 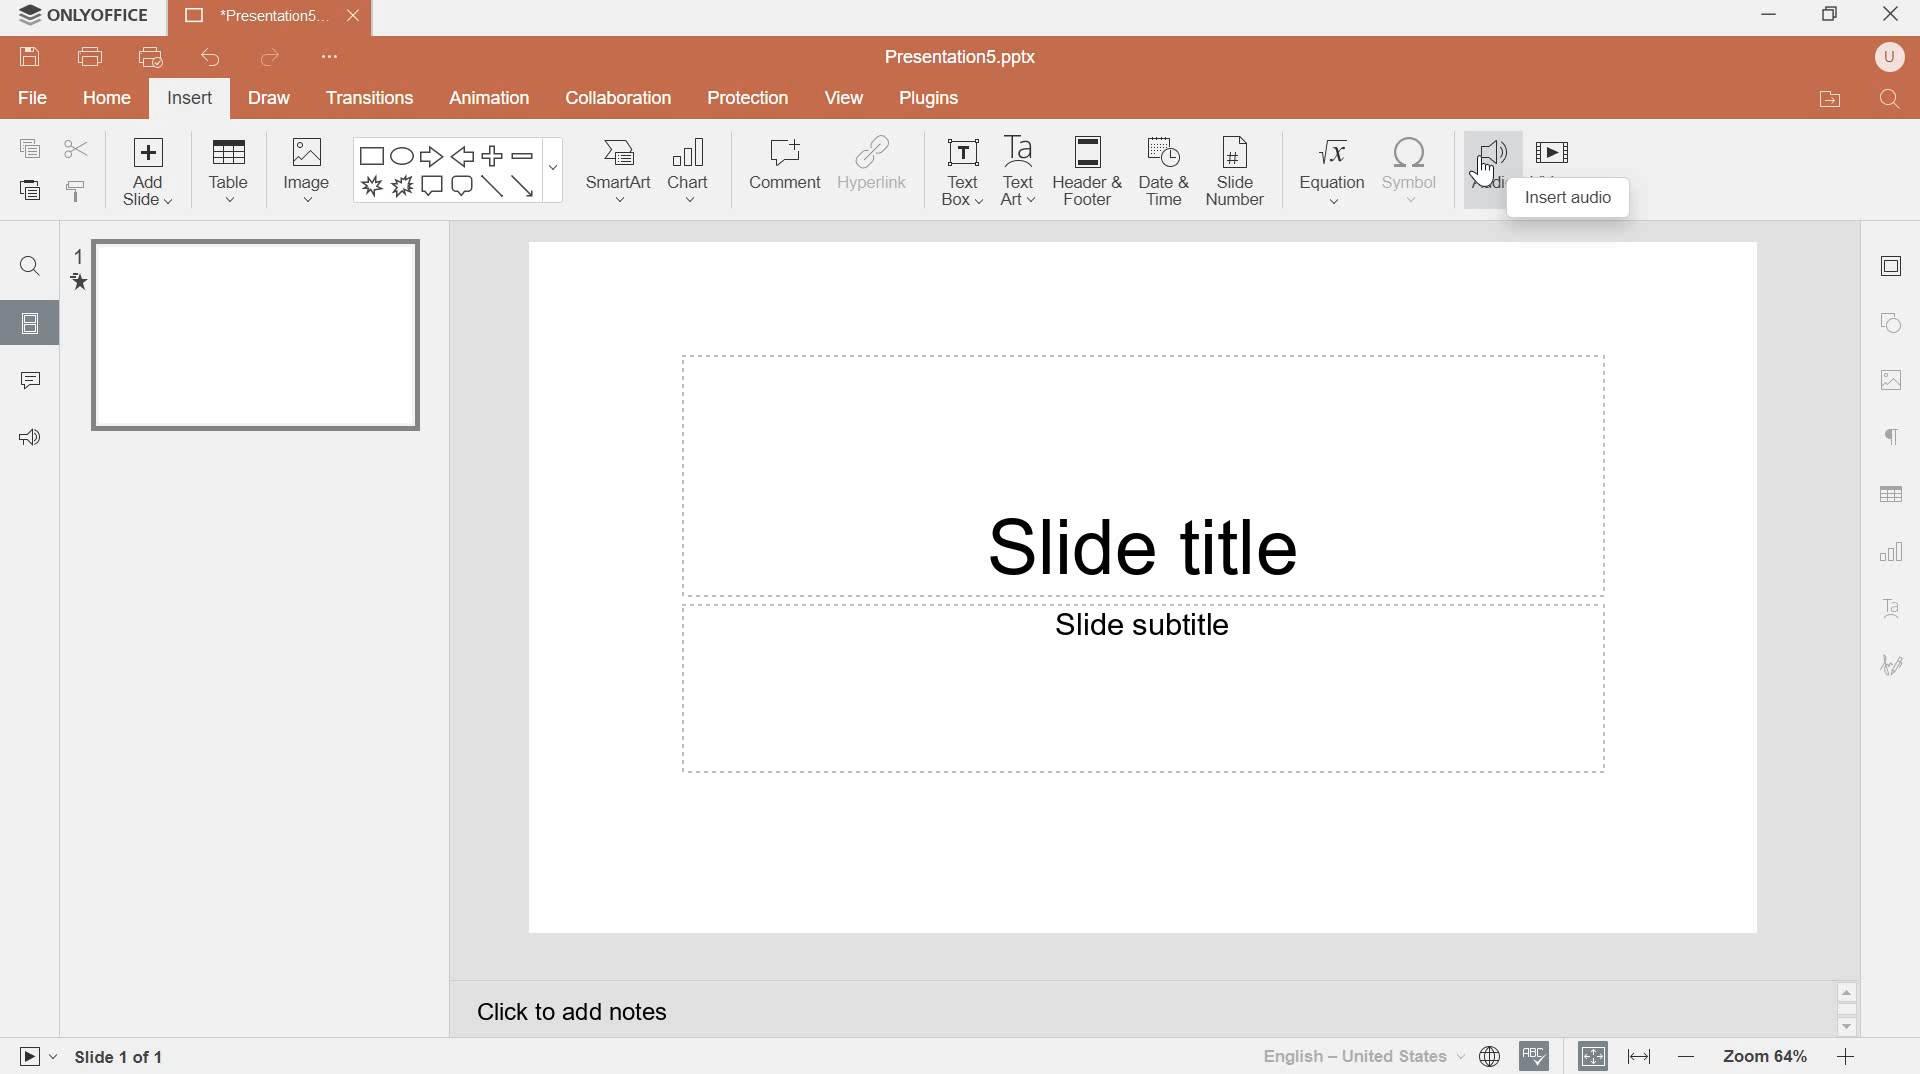 I want to click on Text field, so click(x=1142, y=475).